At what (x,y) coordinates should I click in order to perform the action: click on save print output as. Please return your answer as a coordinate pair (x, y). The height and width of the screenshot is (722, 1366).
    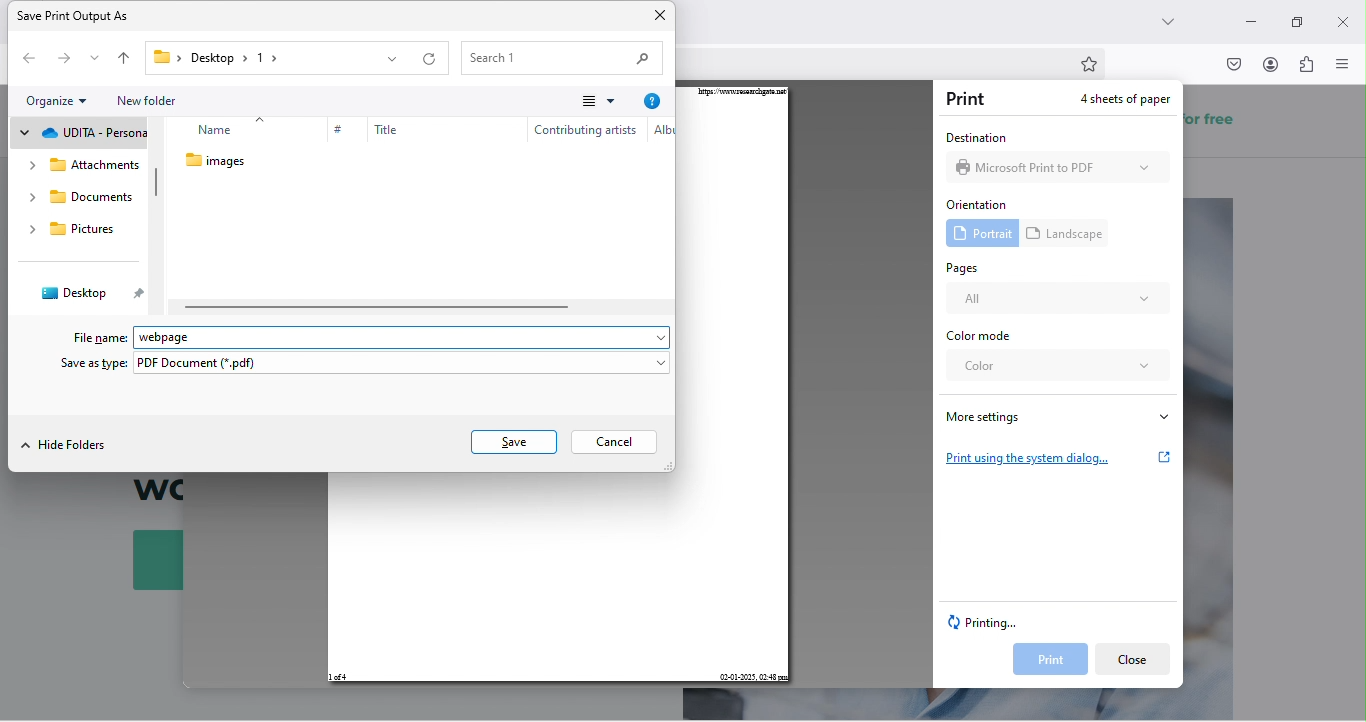
    Looking at the image, I should click on (91, 18).